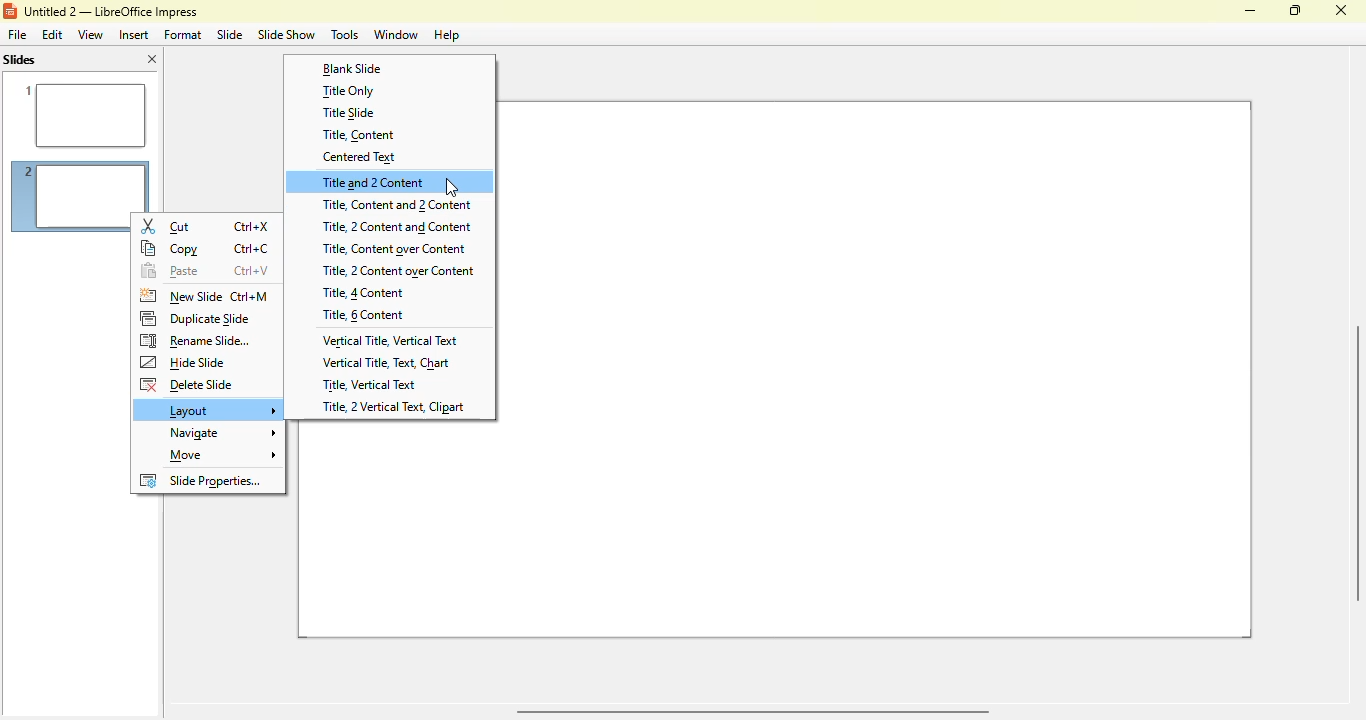 Image resolution: width=1366 pixels, height=720 pixels. I want to click on slide 2, so click(81, 186).